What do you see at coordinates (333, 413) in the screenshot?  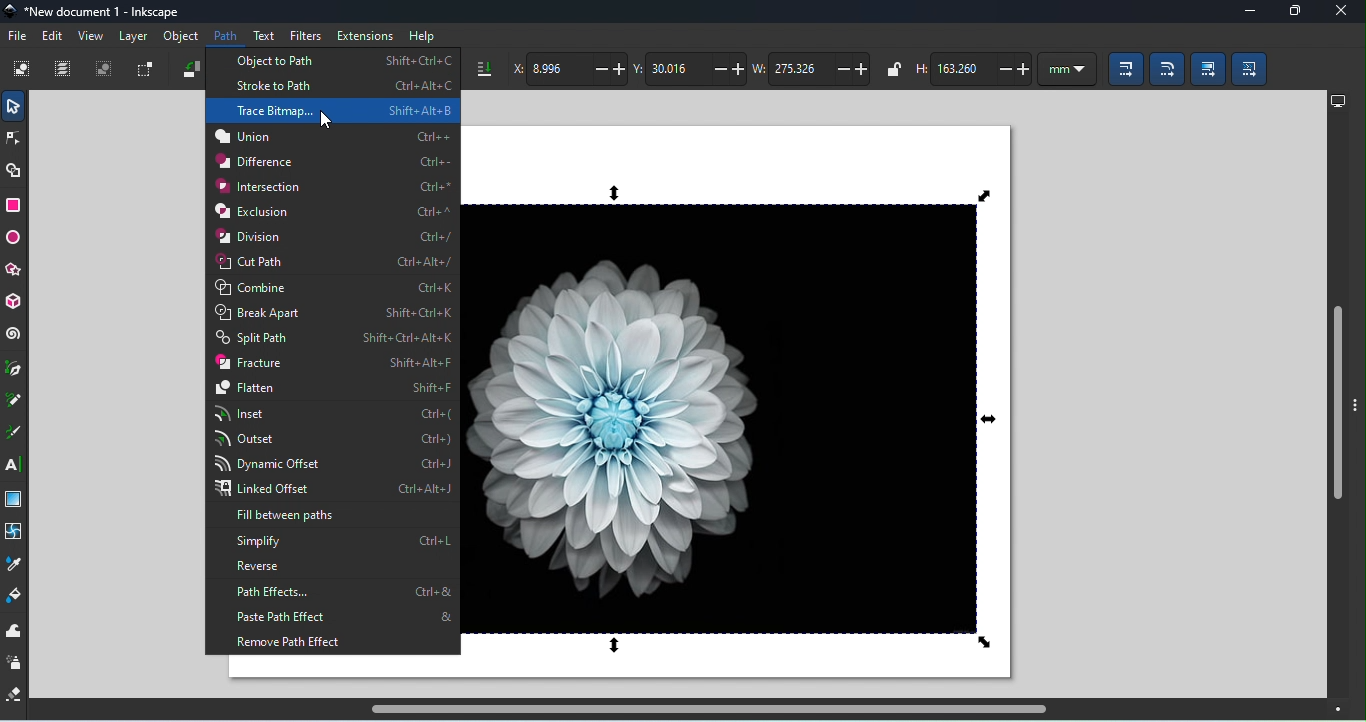 I see `Inset` at bounding box center [333, 413].